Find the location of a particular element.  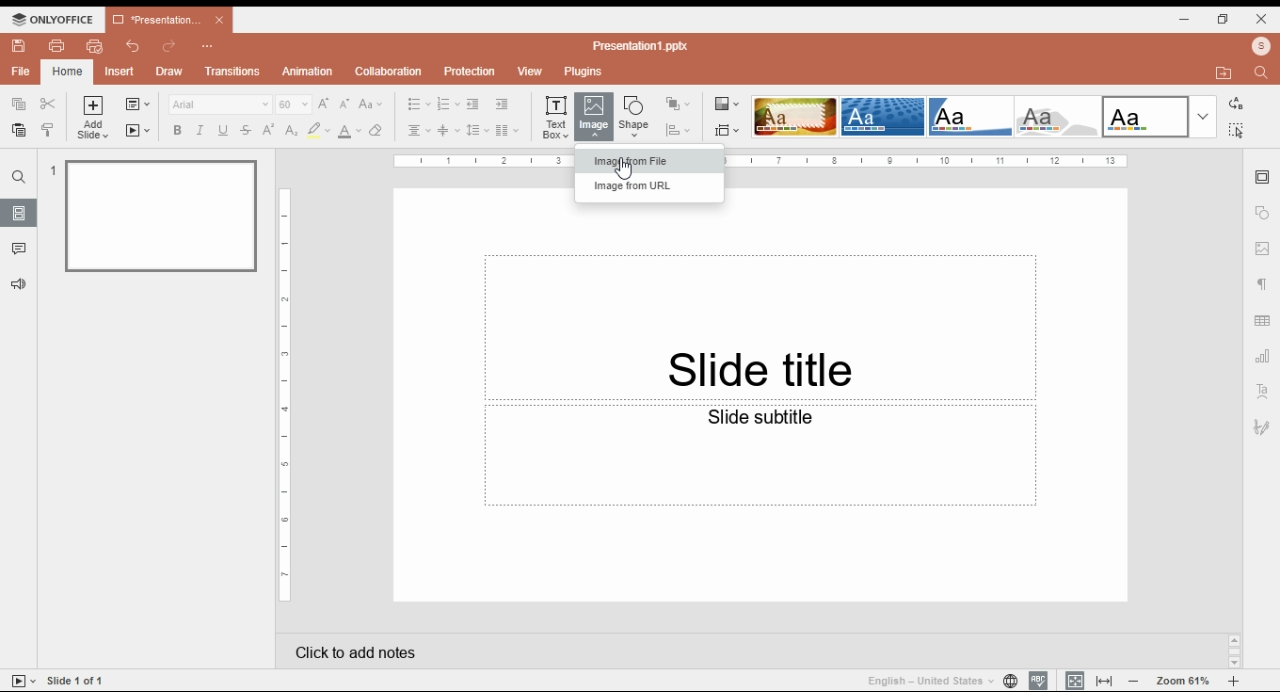

insert image is located at coordinates (594, 117).